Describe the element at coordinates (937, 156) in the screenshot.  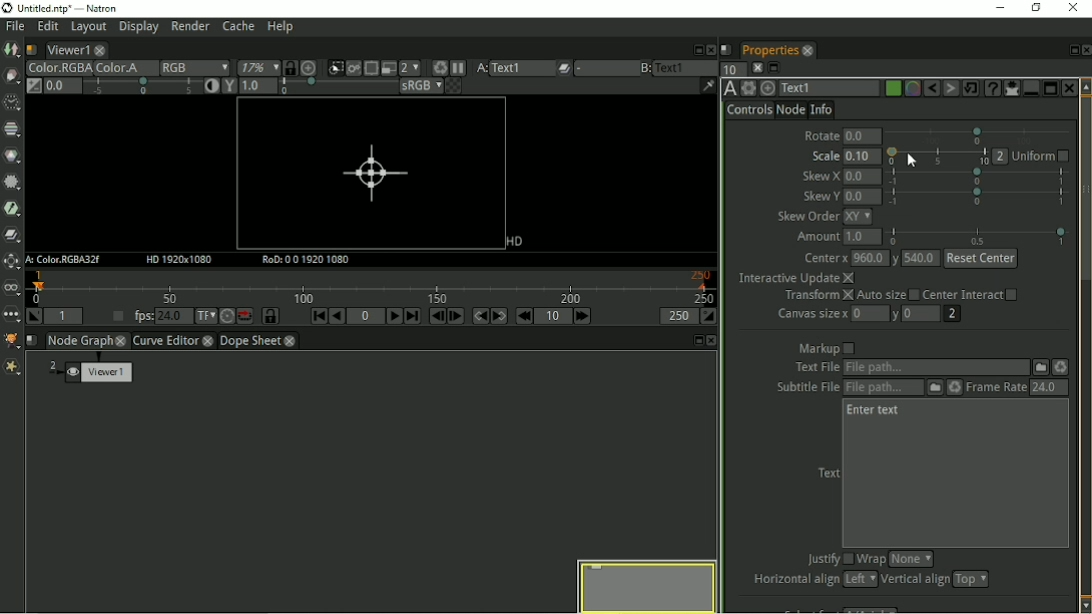
I see `slider` at that location.